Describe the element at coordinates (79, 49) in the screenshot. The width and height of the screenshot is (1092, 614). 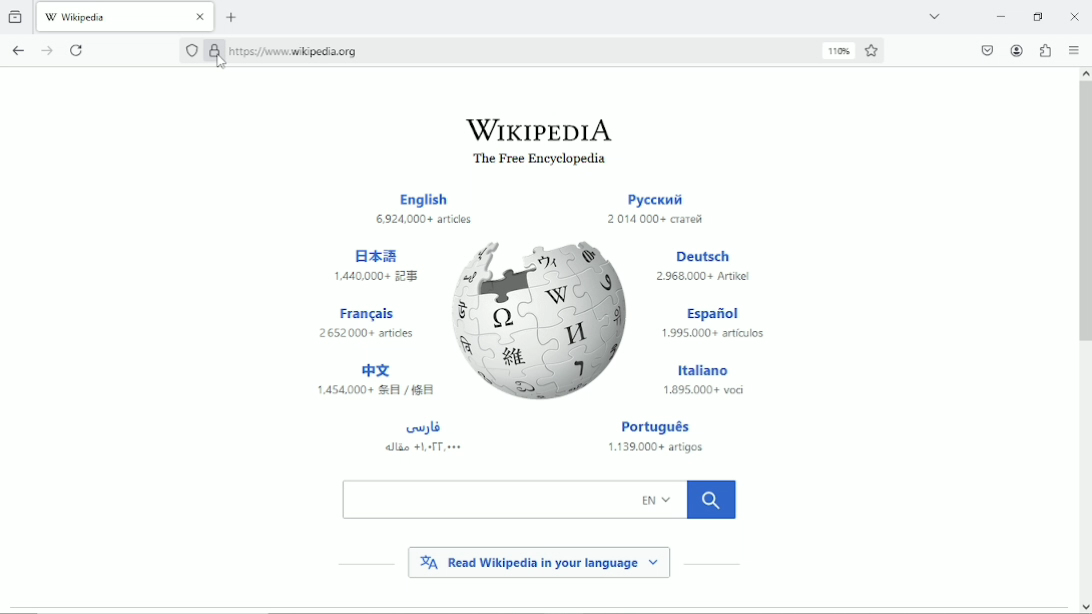
I see `reload current page` at that location.